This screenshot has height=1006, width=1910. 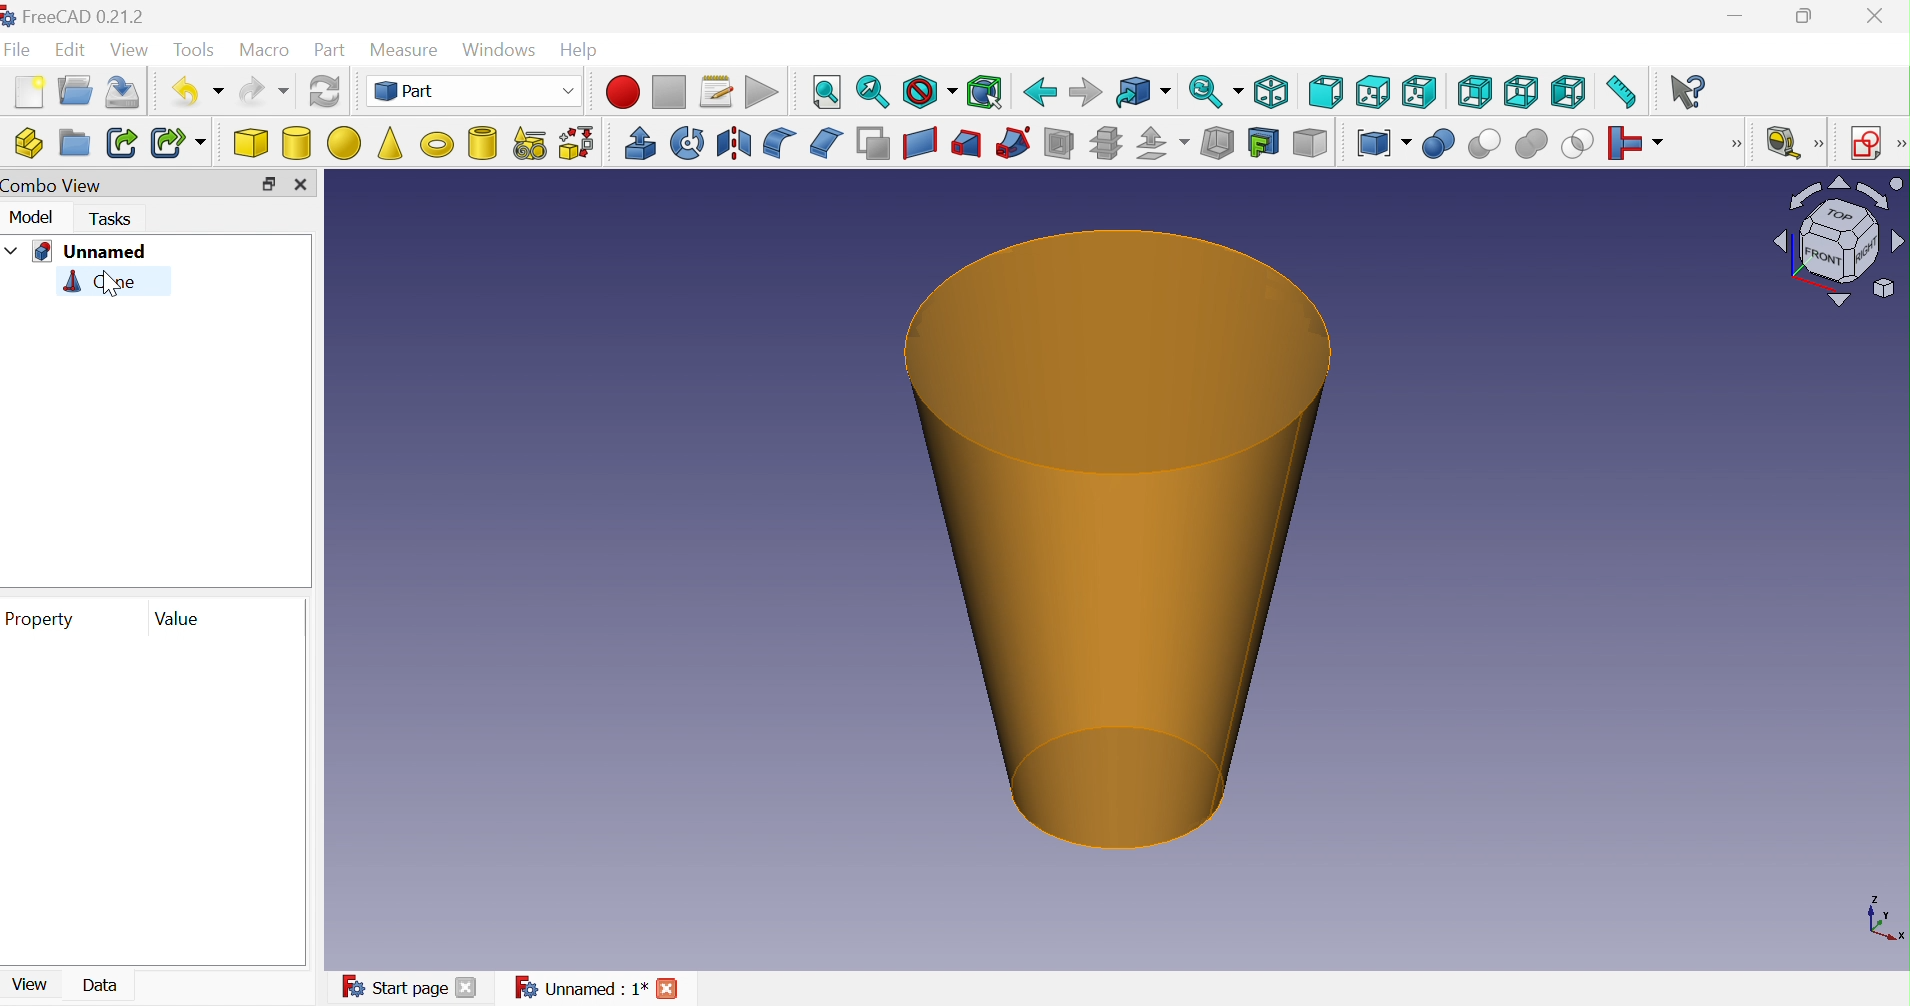 What do you see at coordinates (266, 51) in the screenshot?
I see `Macro` at bounding box center [266, 51].